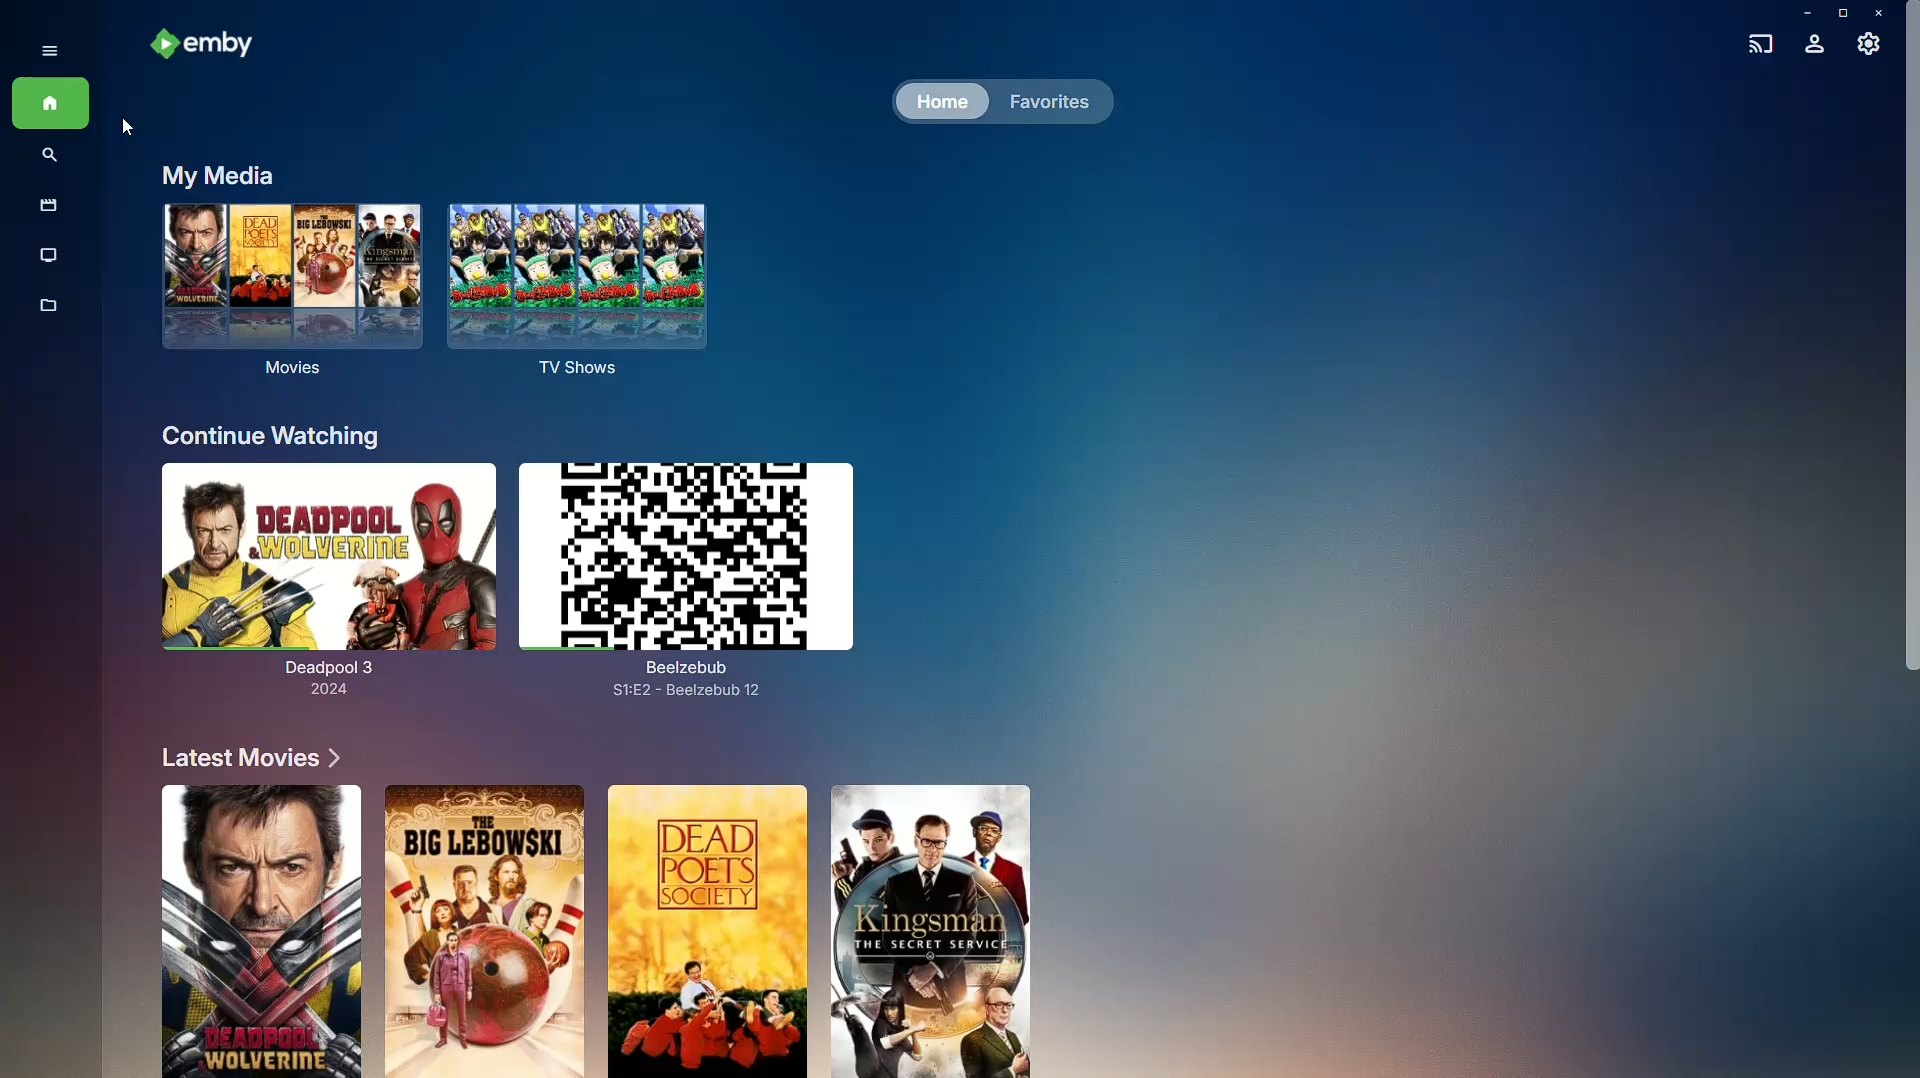 Image resolution: width=1920 pixels, height=1078 pixels. I want to click on Thumbnail changed, so click(694, 579).